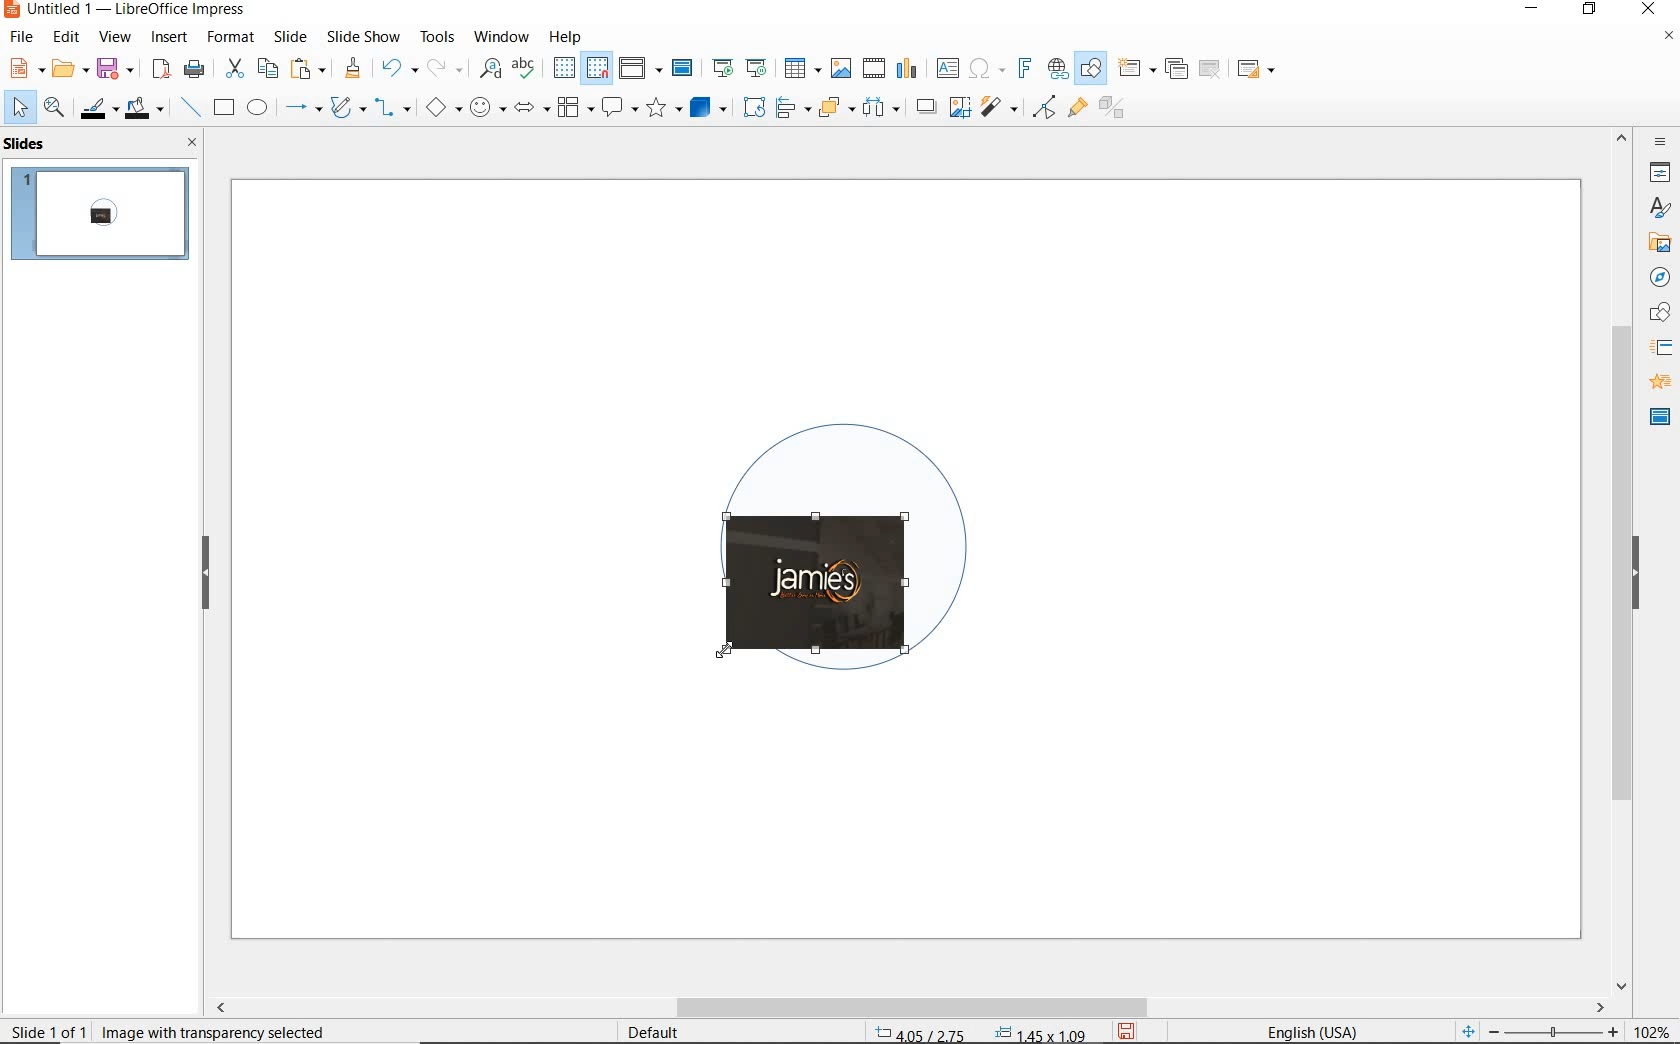 Image resolution: width=1680 pixels, height=1044 pixels. What do you see at coordinates (443, 110) in the screenshot?
I see `basic shapes` at bounding box center [443, 110].